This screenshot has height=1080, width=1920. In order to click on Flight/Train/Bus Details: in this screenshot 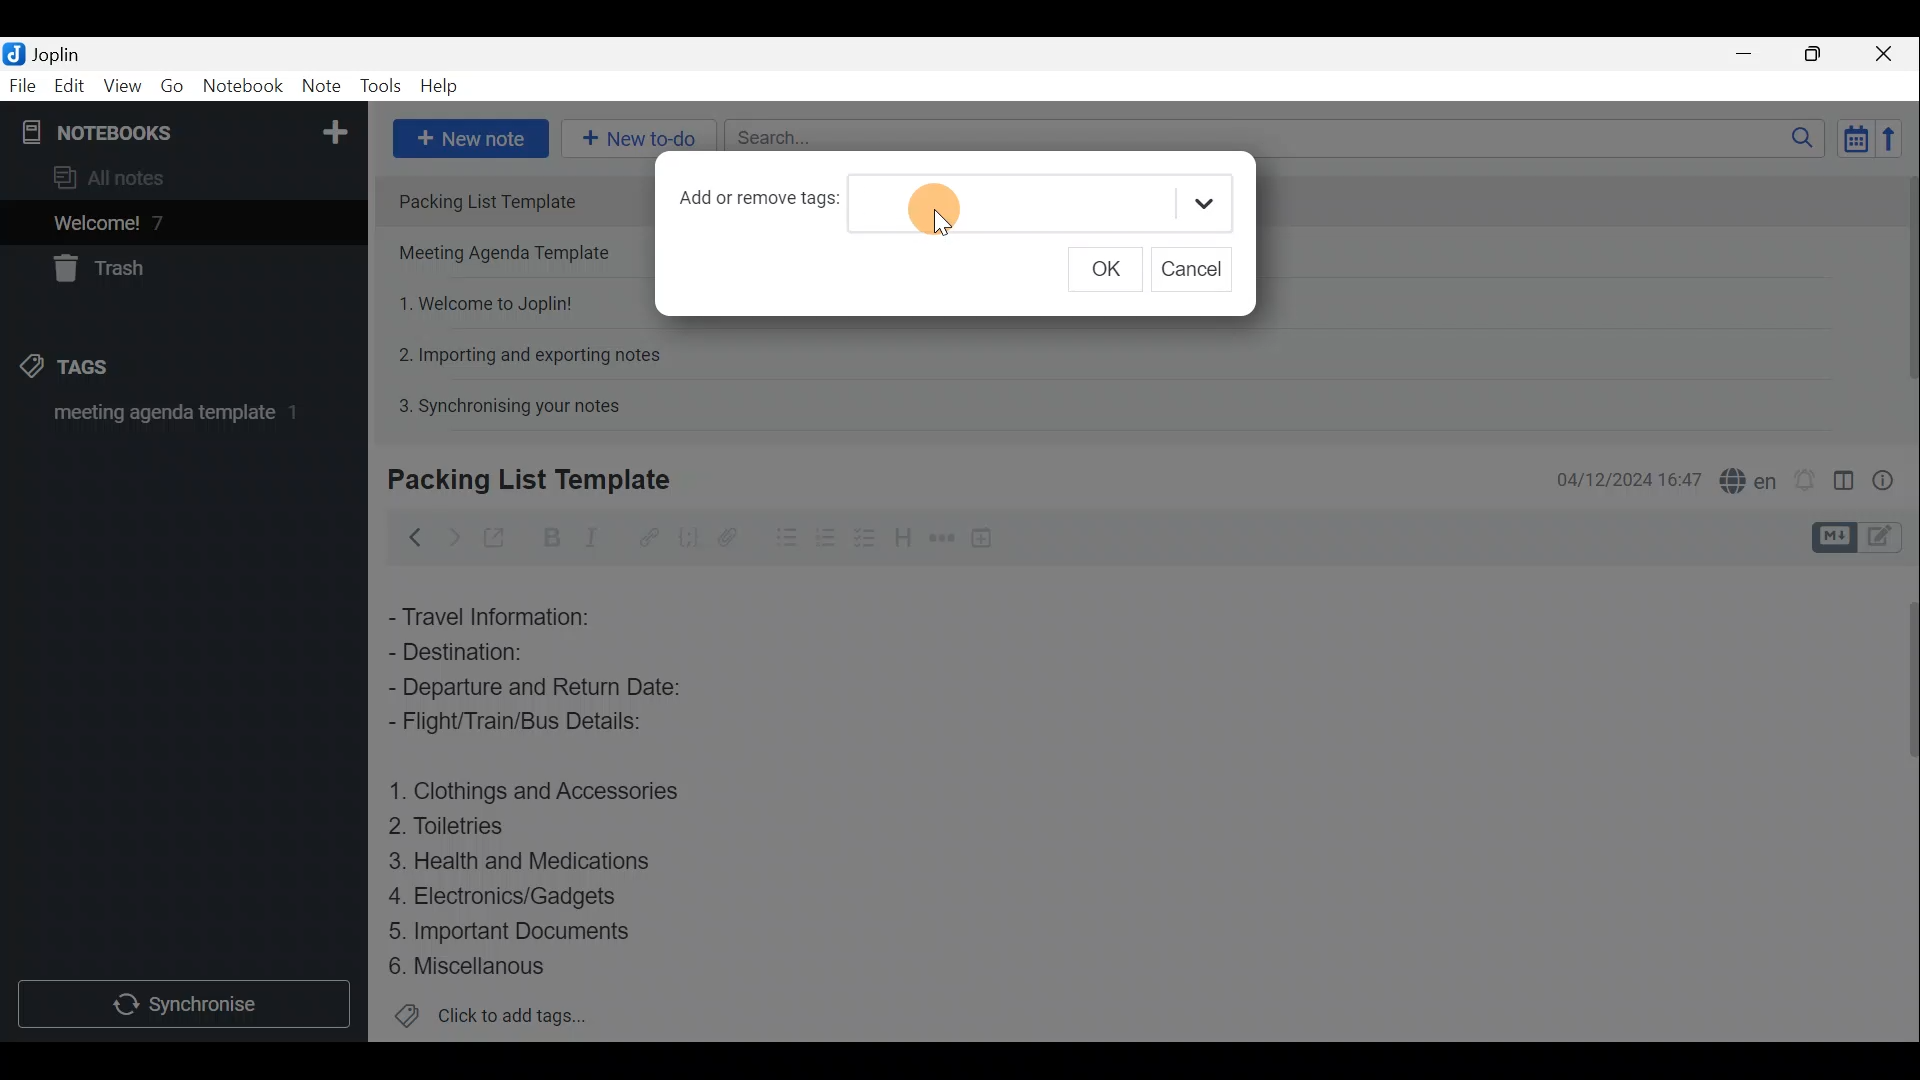, I will do `click(536, 727)`.